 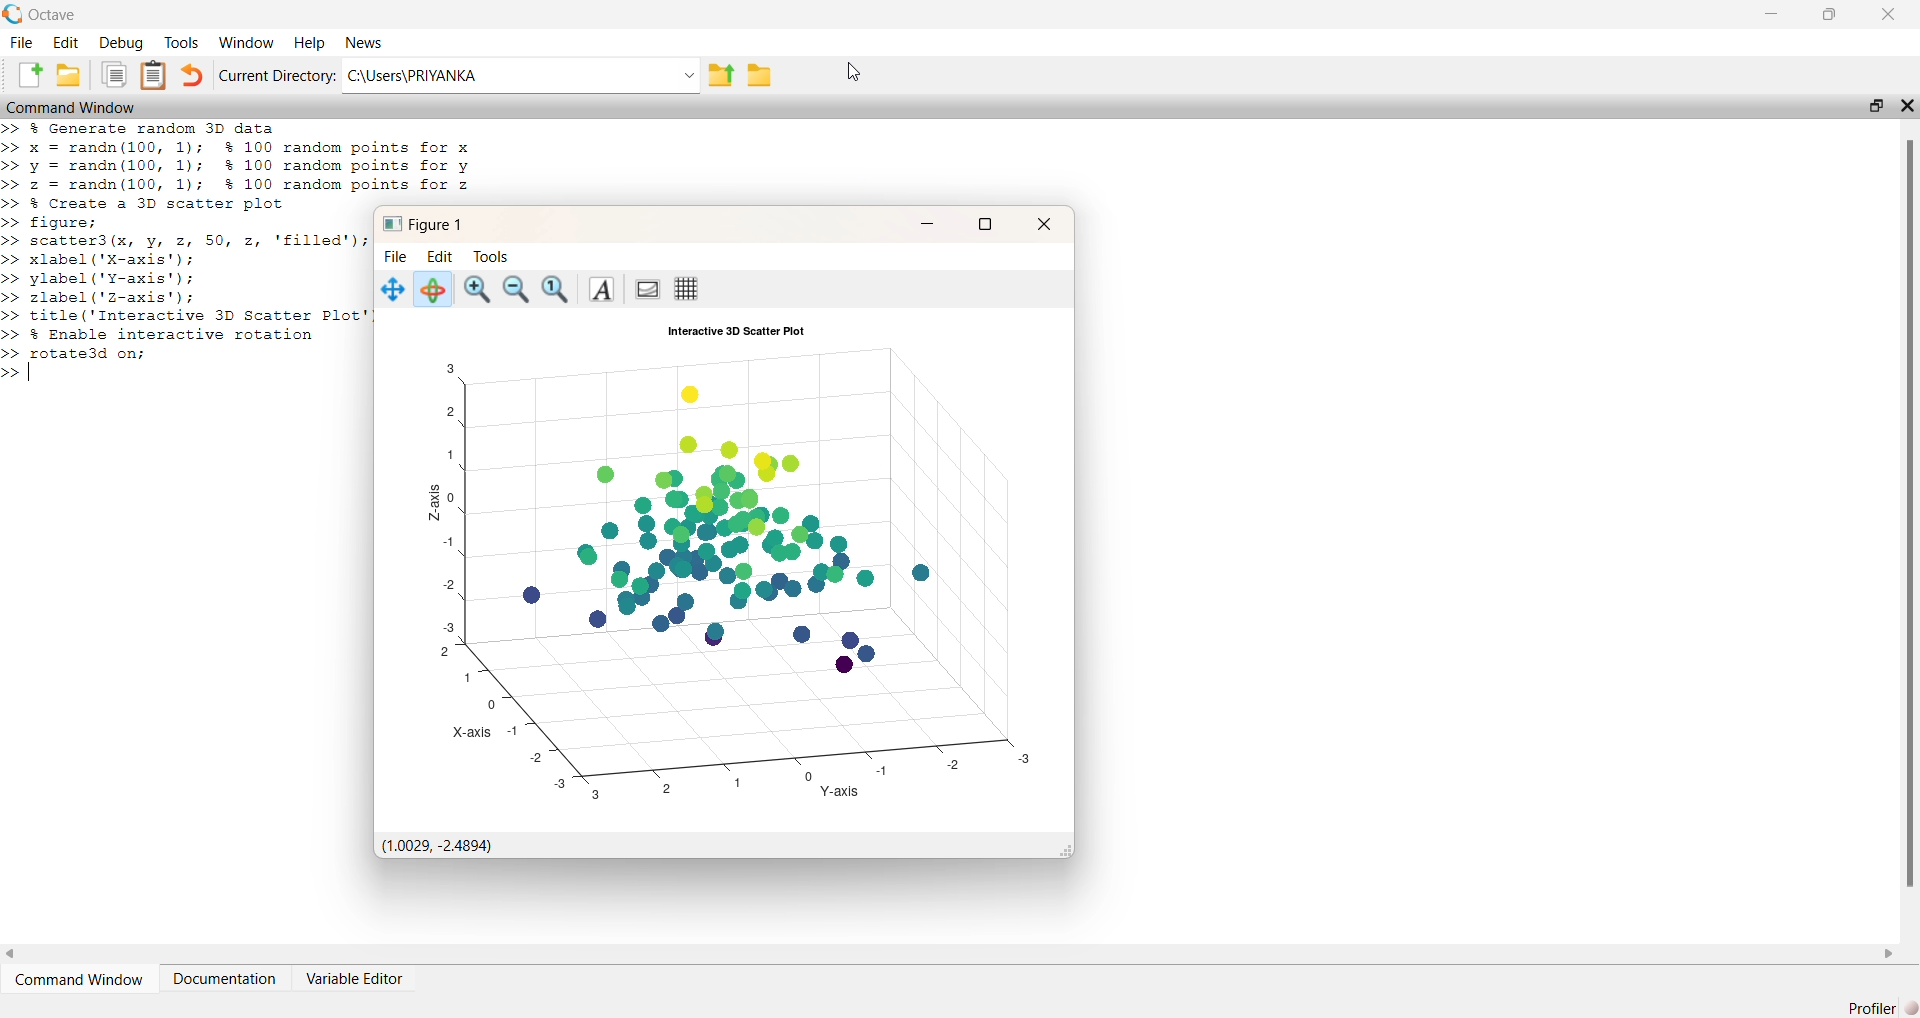 What do you see at coordinates (12, 955) in the screenshot?
I see `scroll left` at bounding box center [12, 955].